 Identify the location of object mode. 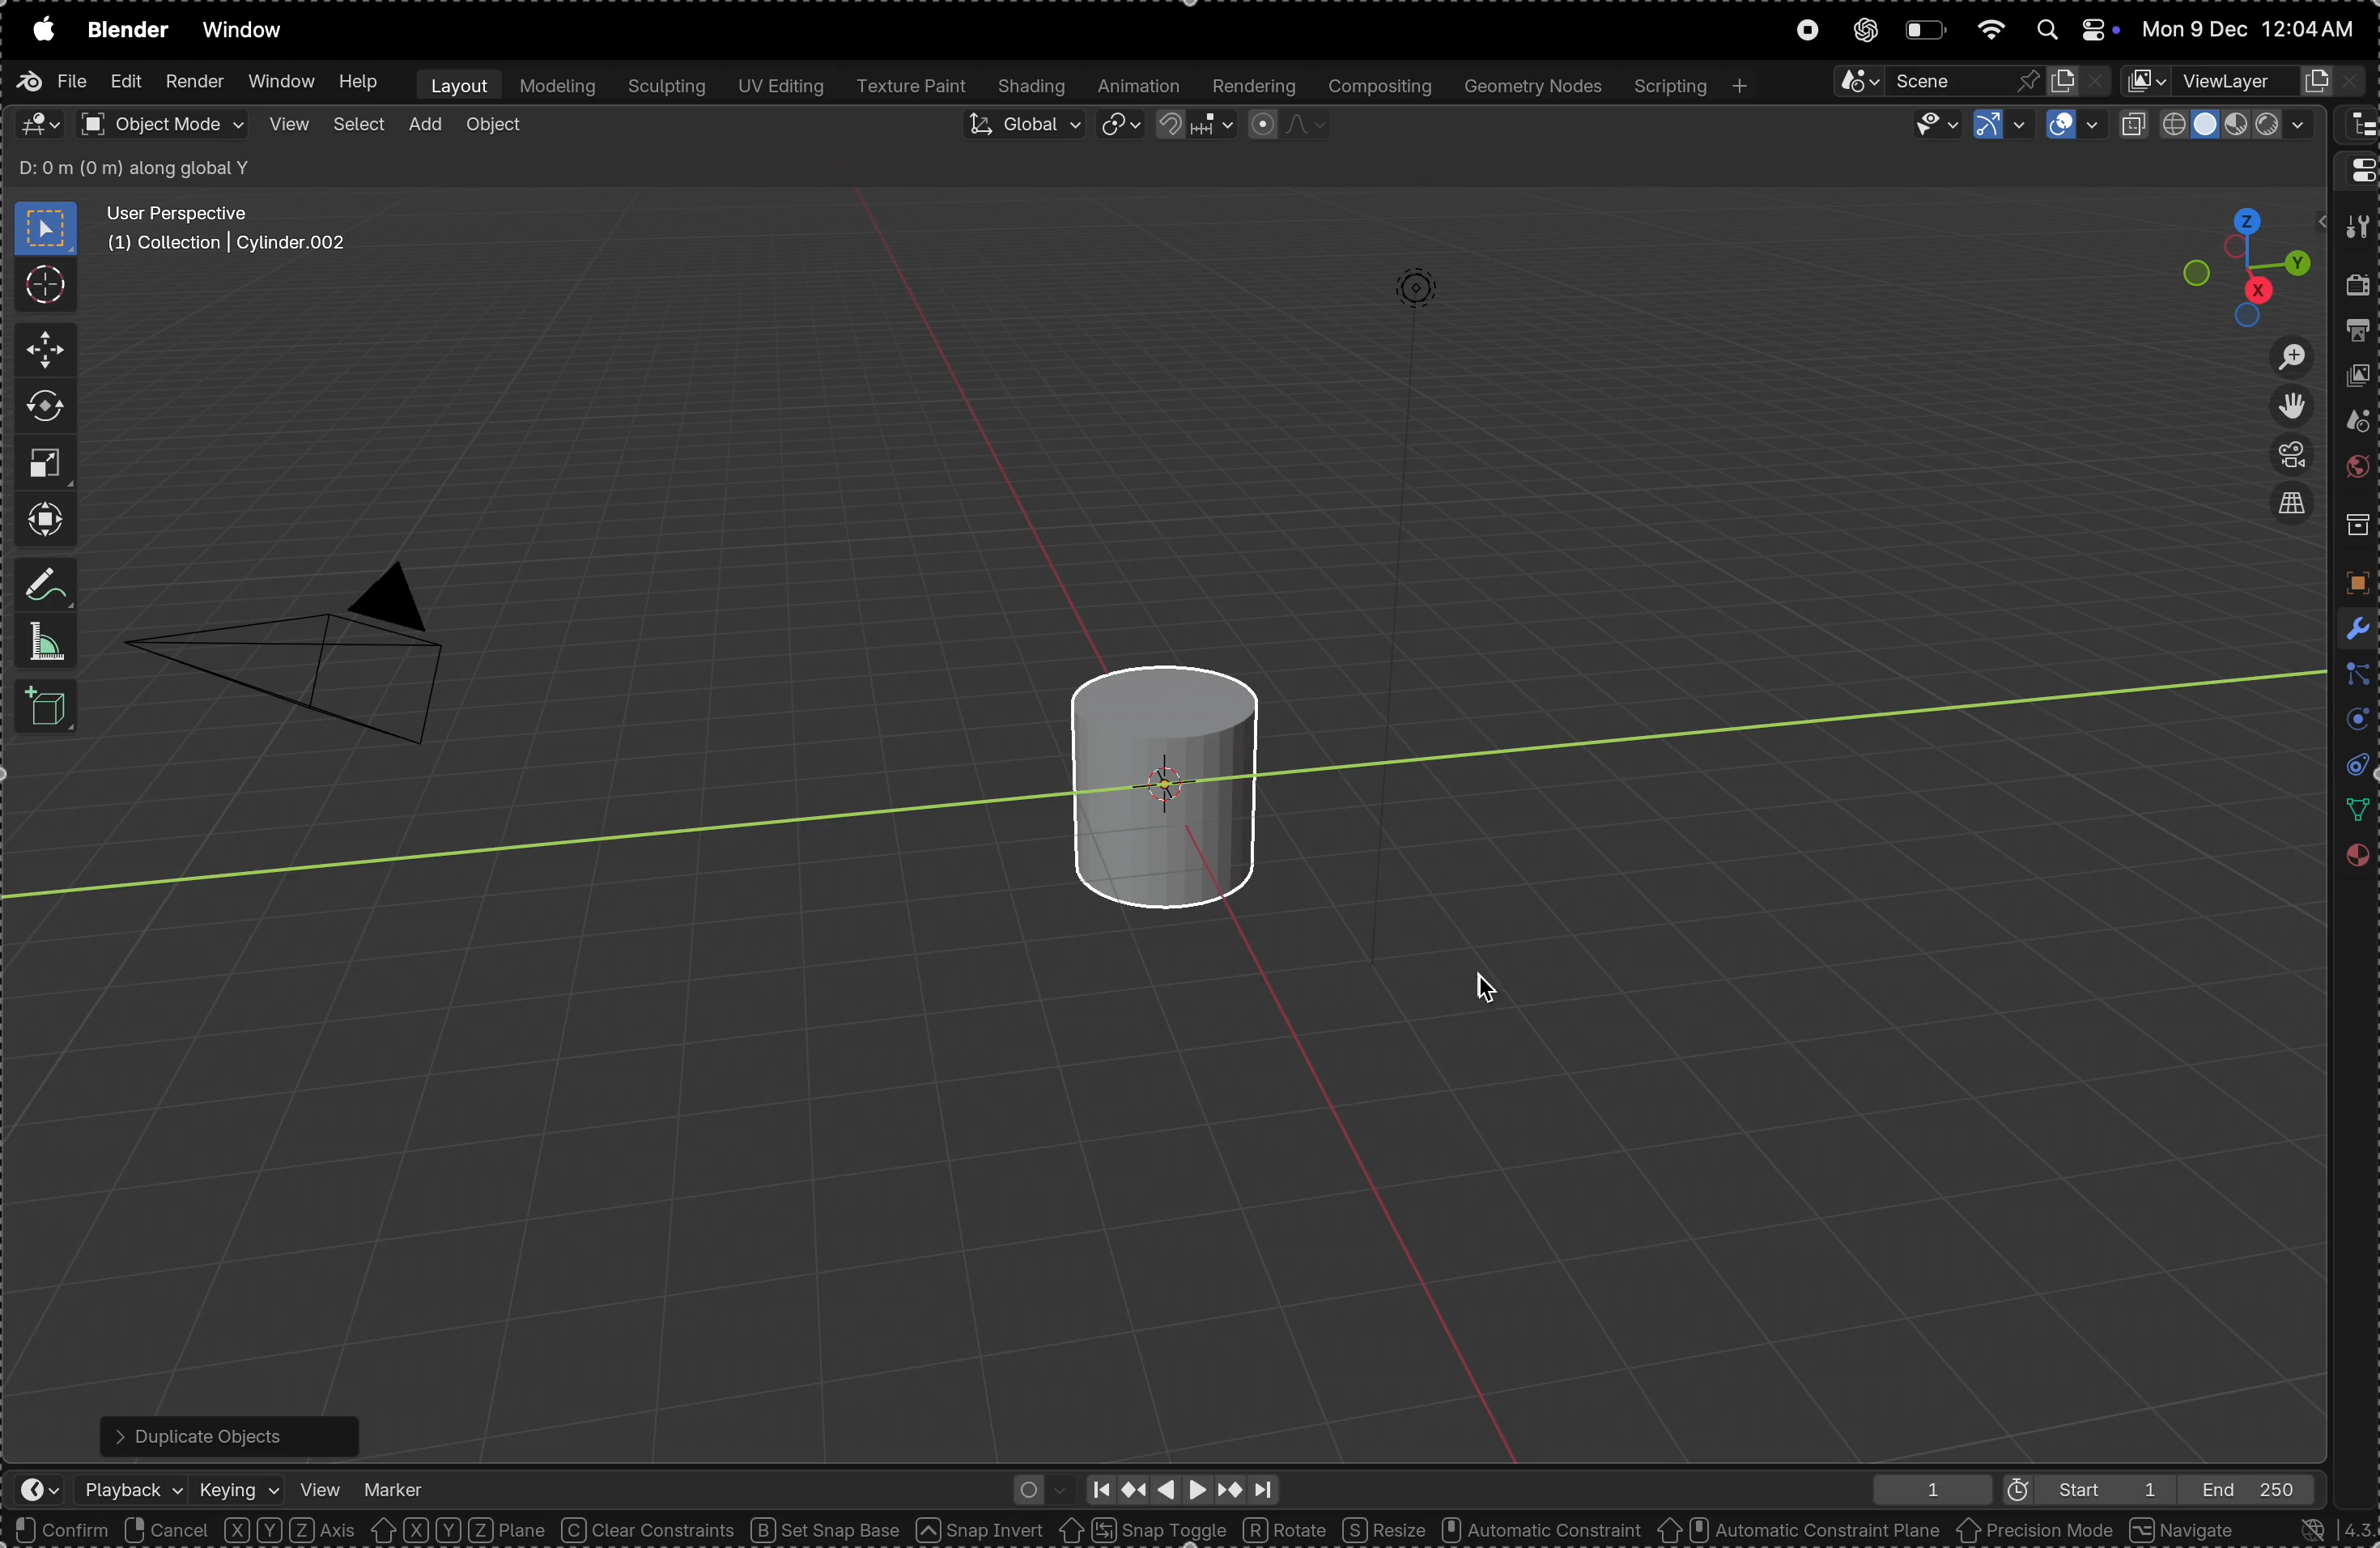
(161, 124).